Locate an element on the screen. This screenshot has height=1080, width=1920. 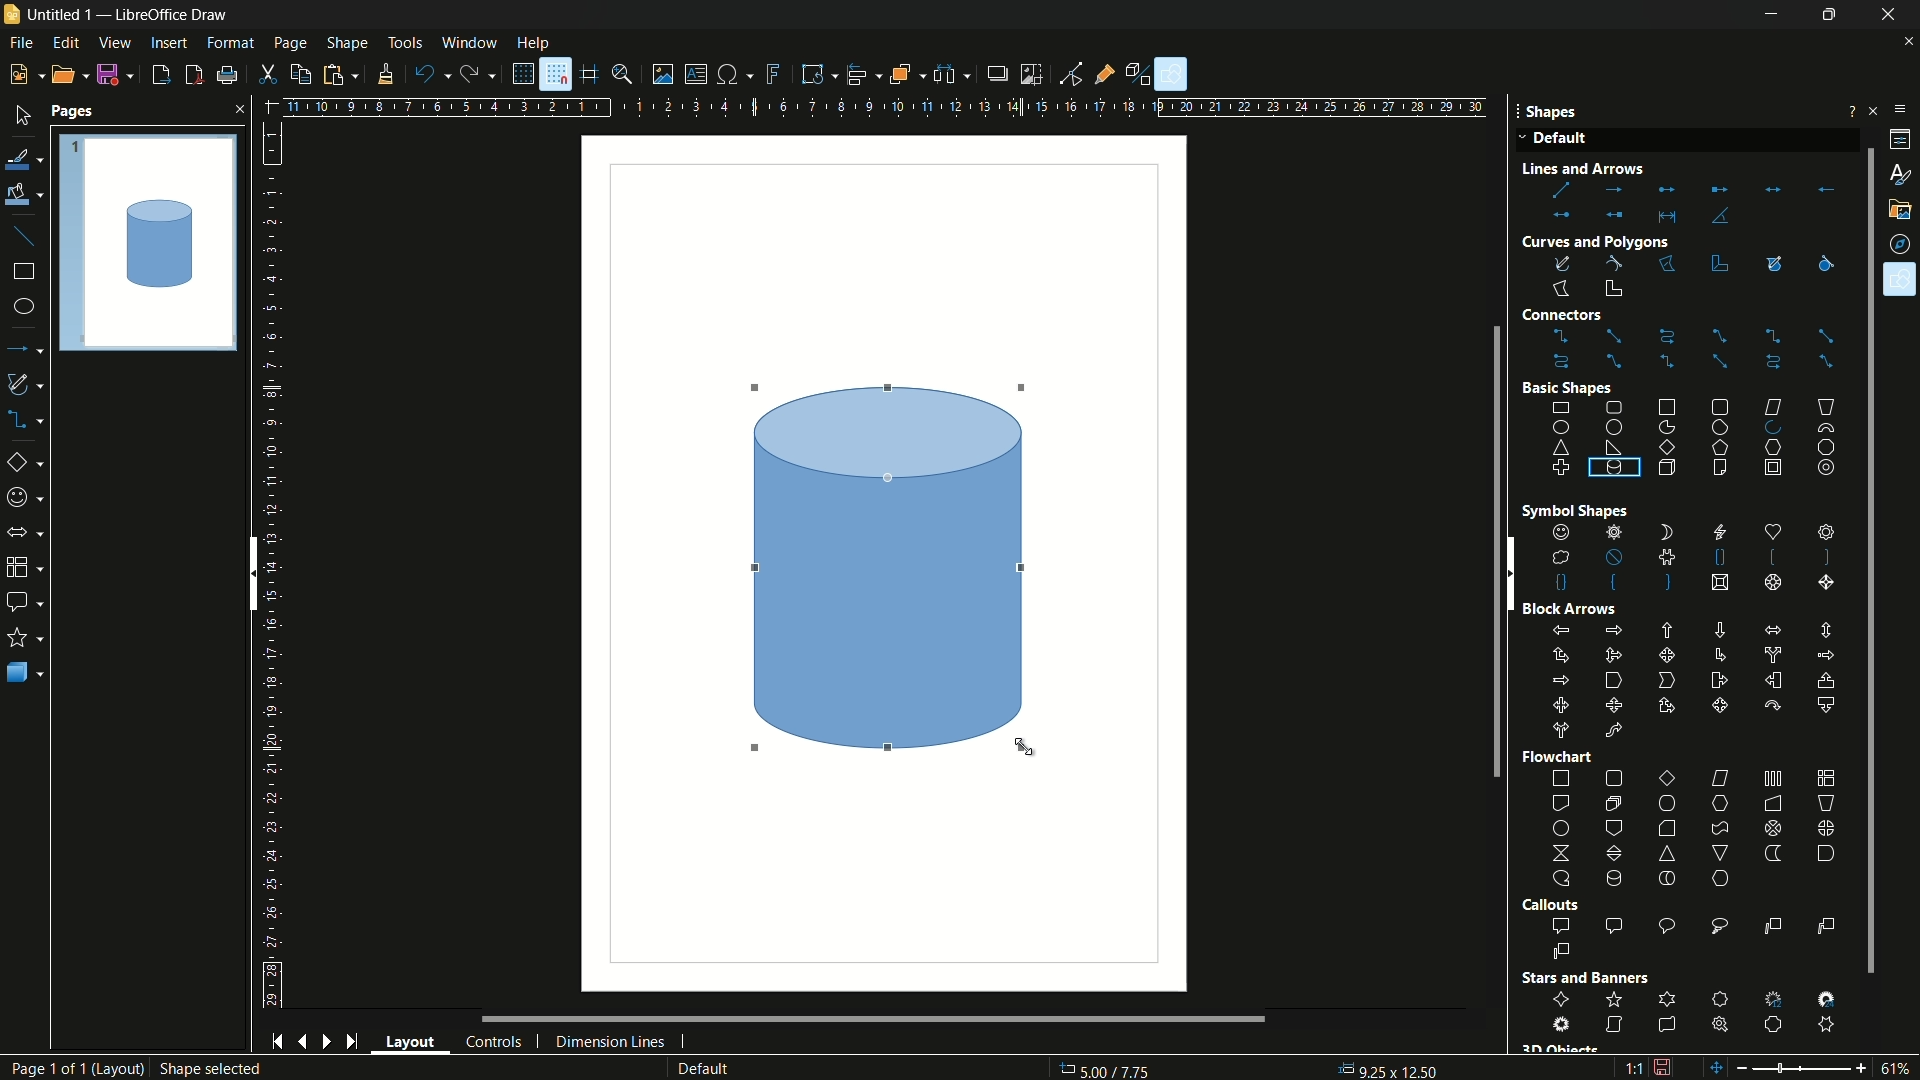
paste is located at coordinates (345, 74).